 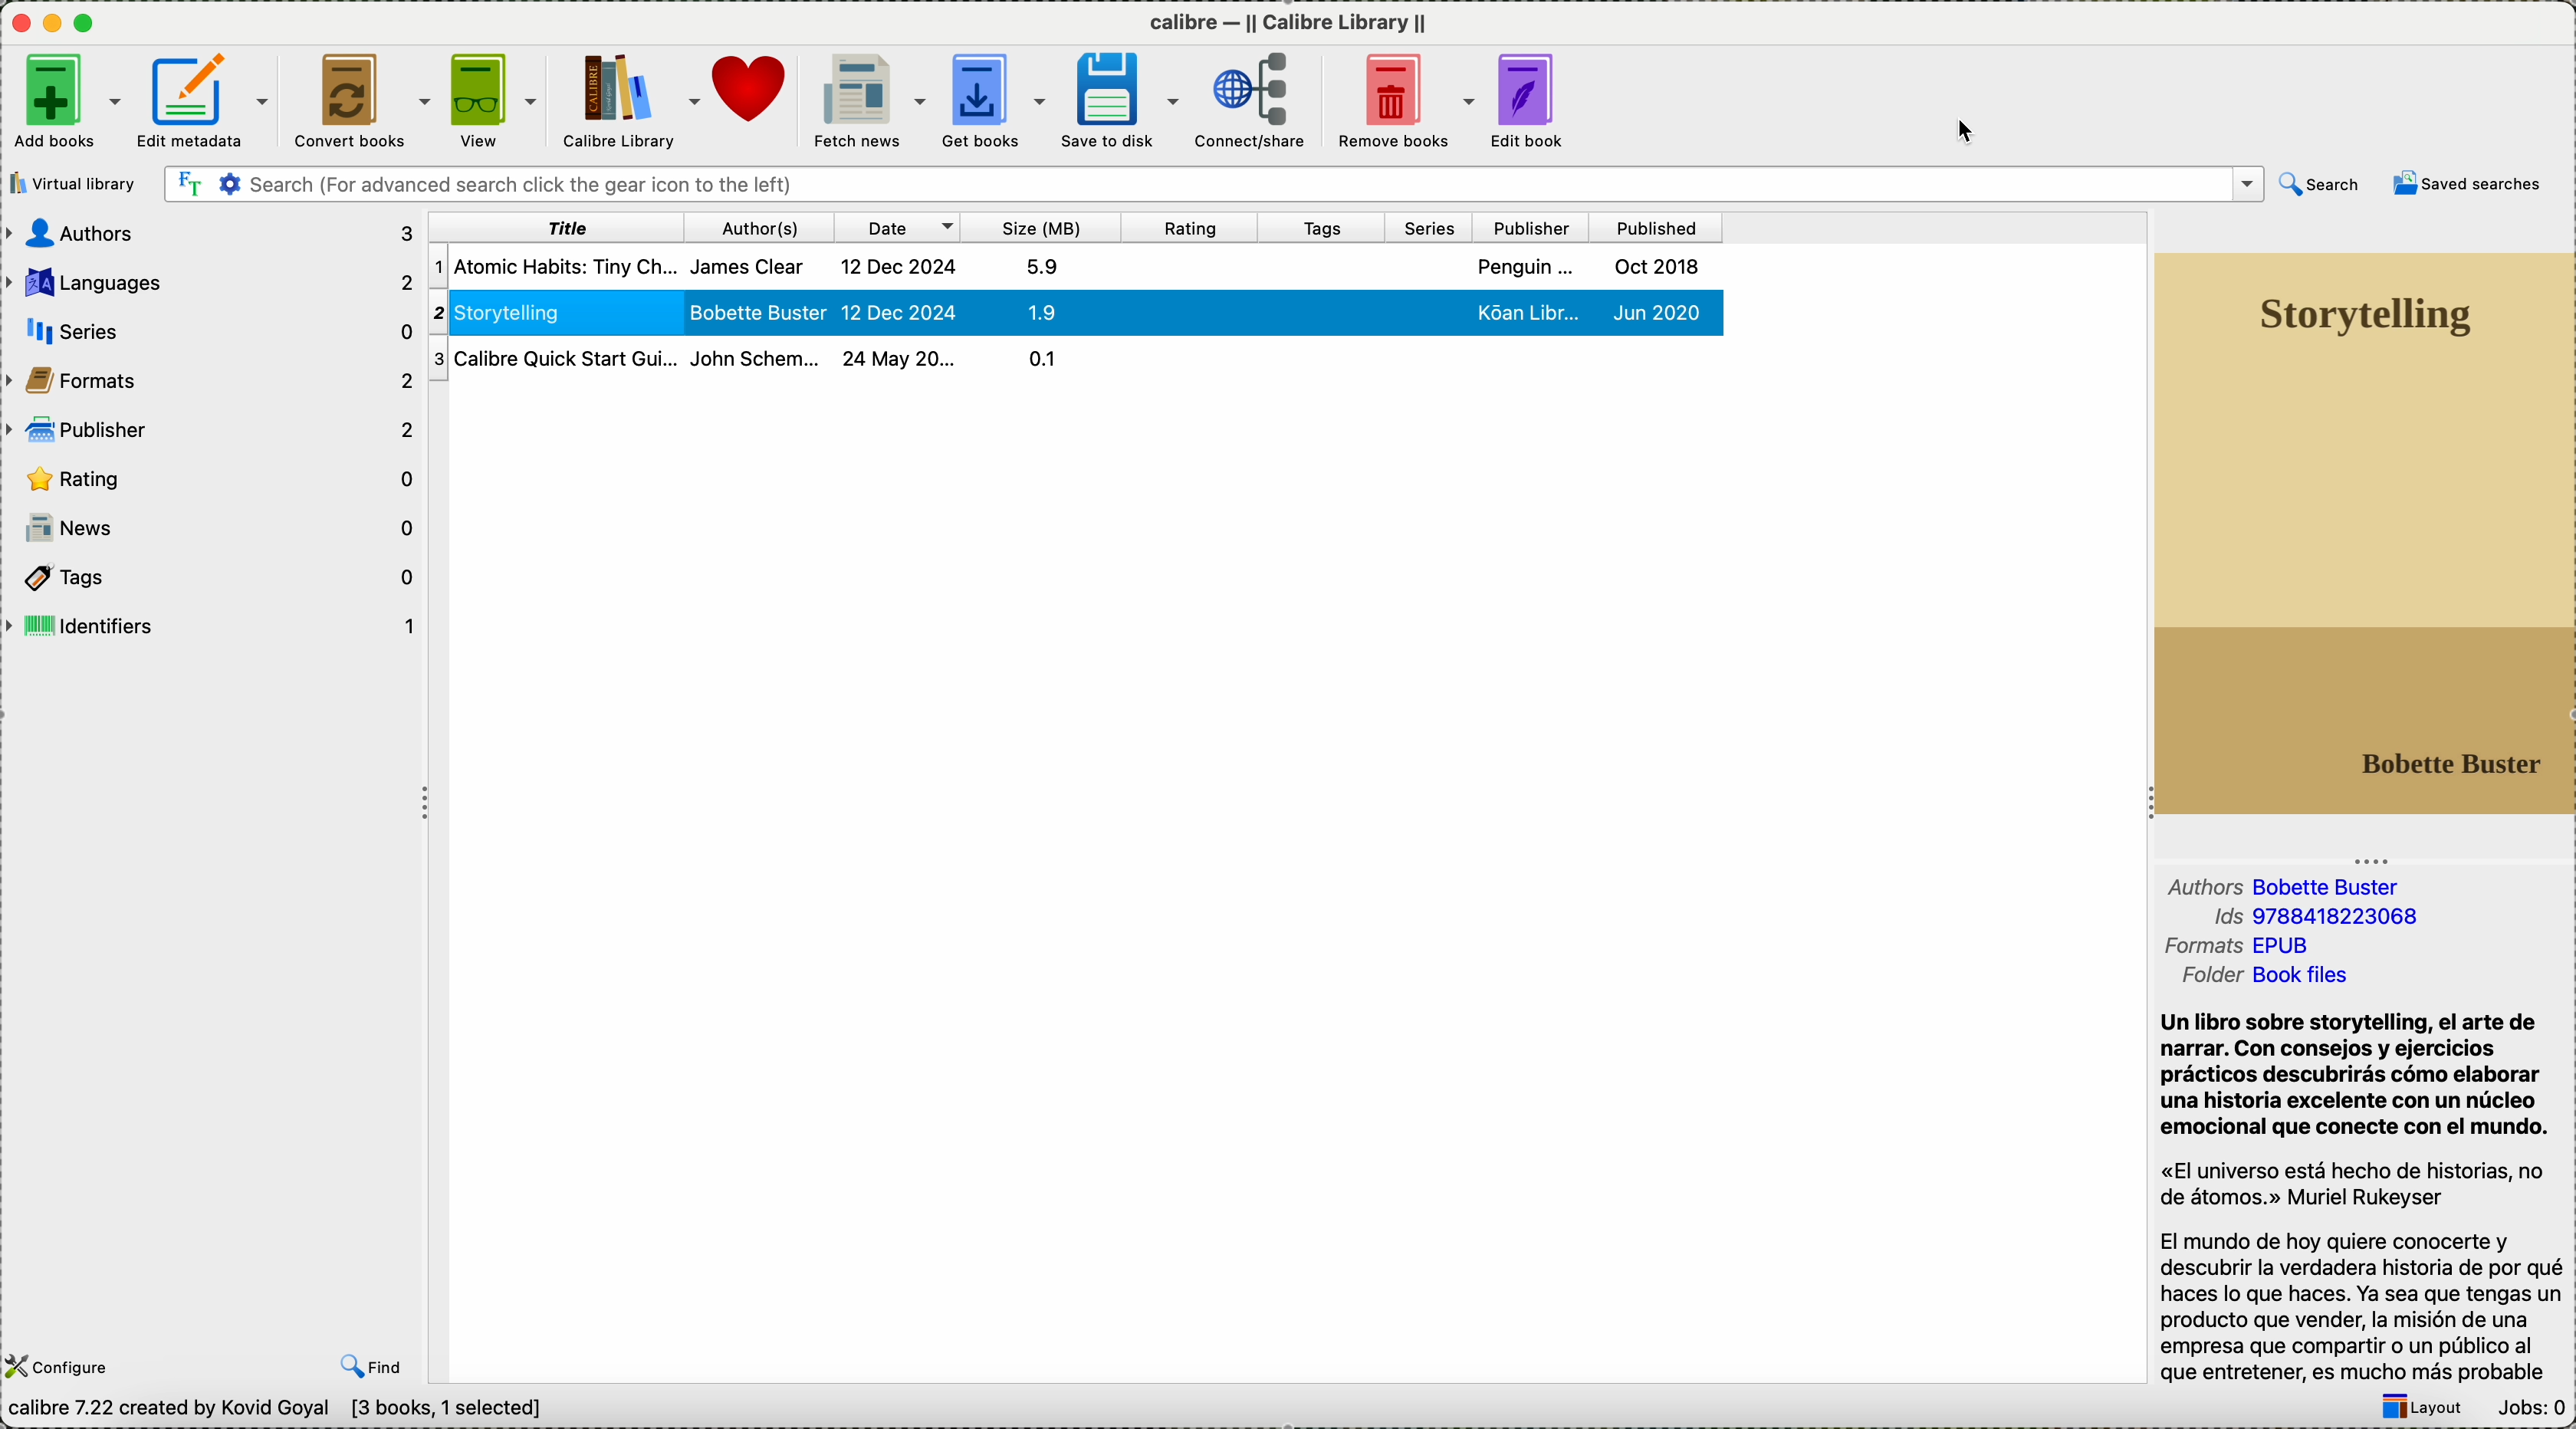 What do you see at coordinates (214, 329) in the screenshot?
I see `series` at bounding box center [214, 329].